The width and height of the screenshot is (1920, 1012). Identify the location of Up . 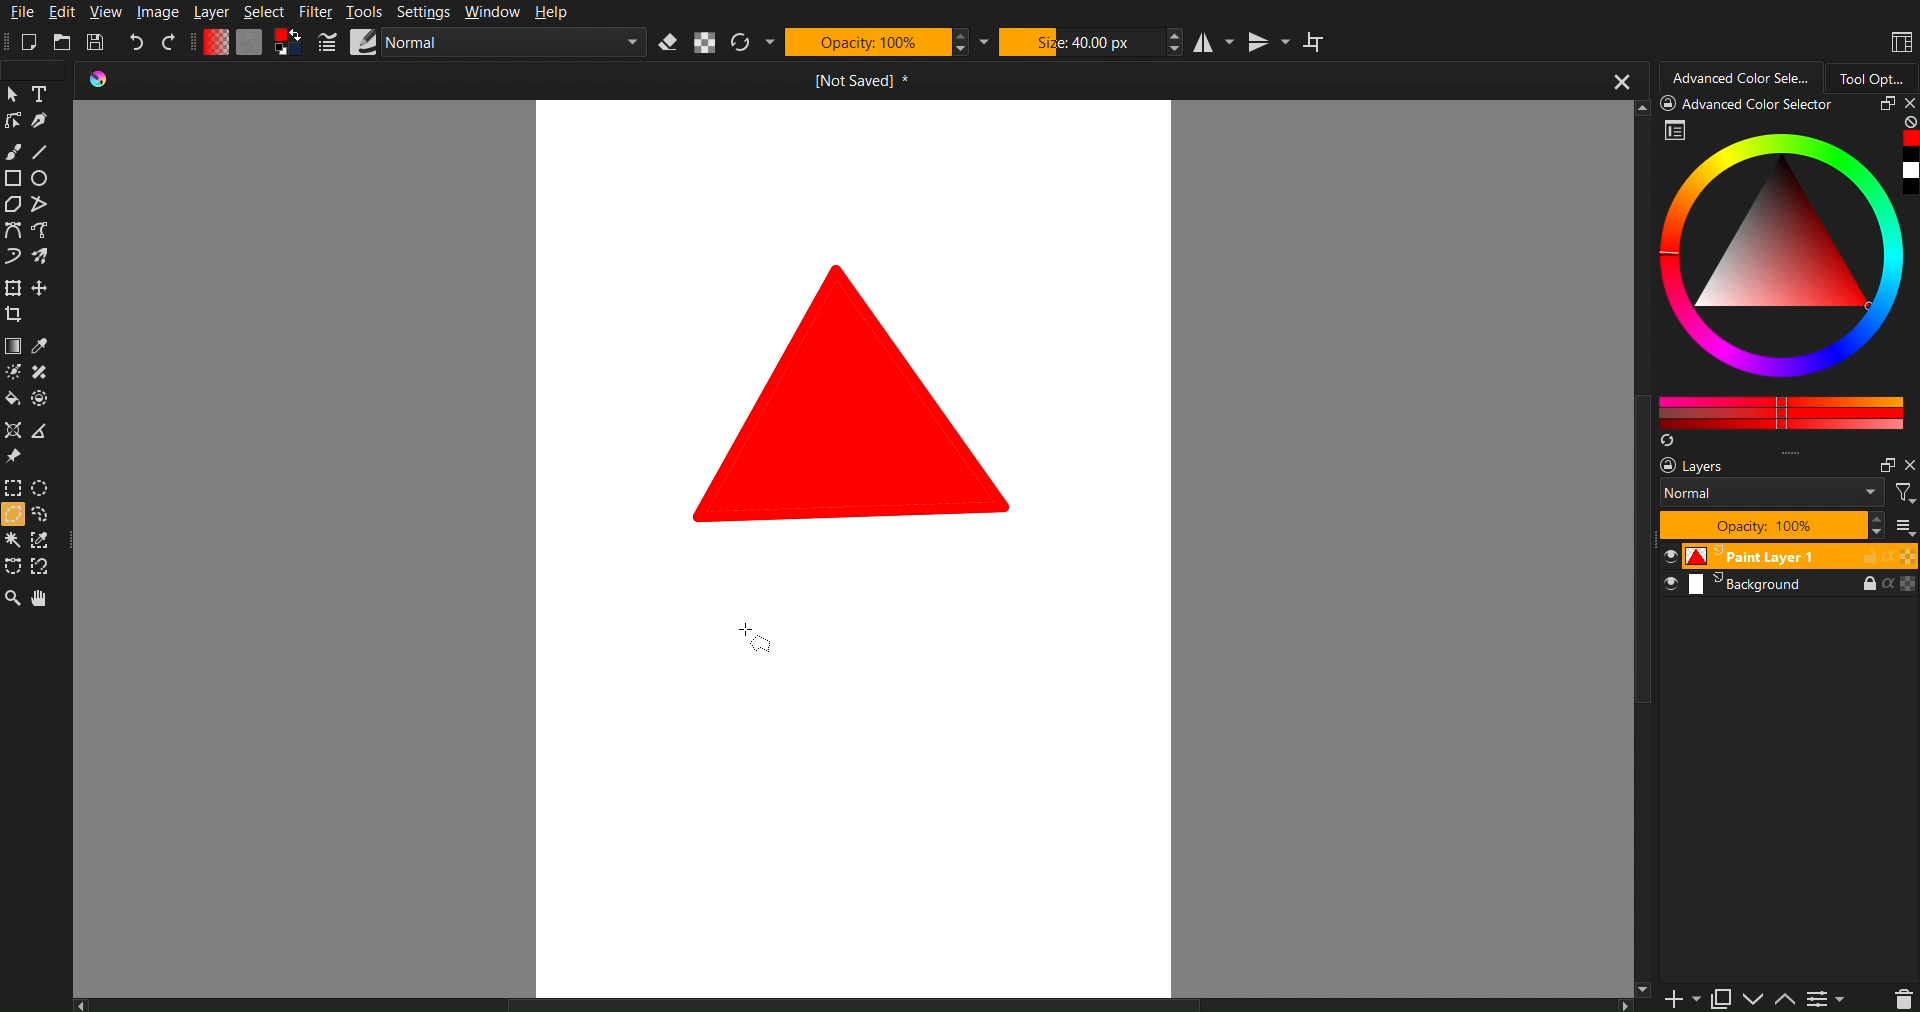
(1786, 1000).